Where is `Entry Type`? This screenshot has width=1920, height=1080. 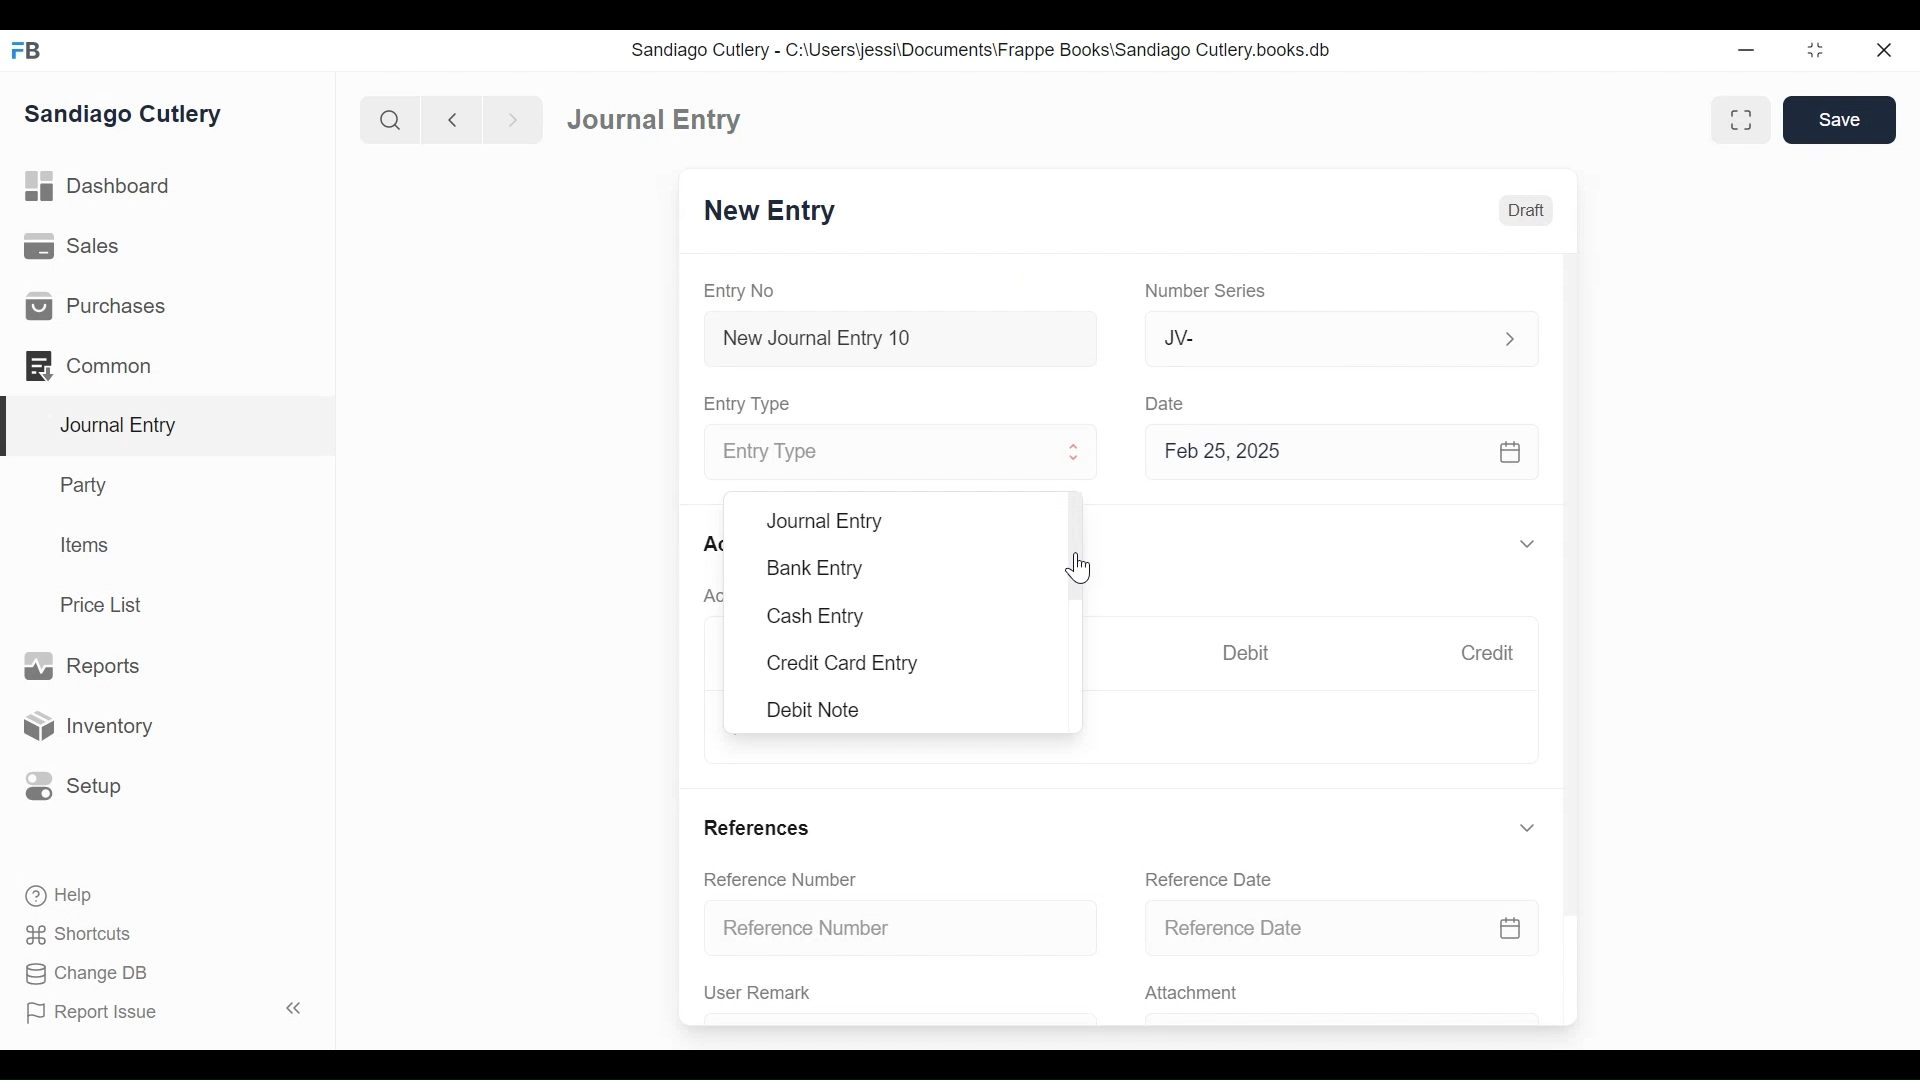
Entry Type is located at coordinates (877, 453).